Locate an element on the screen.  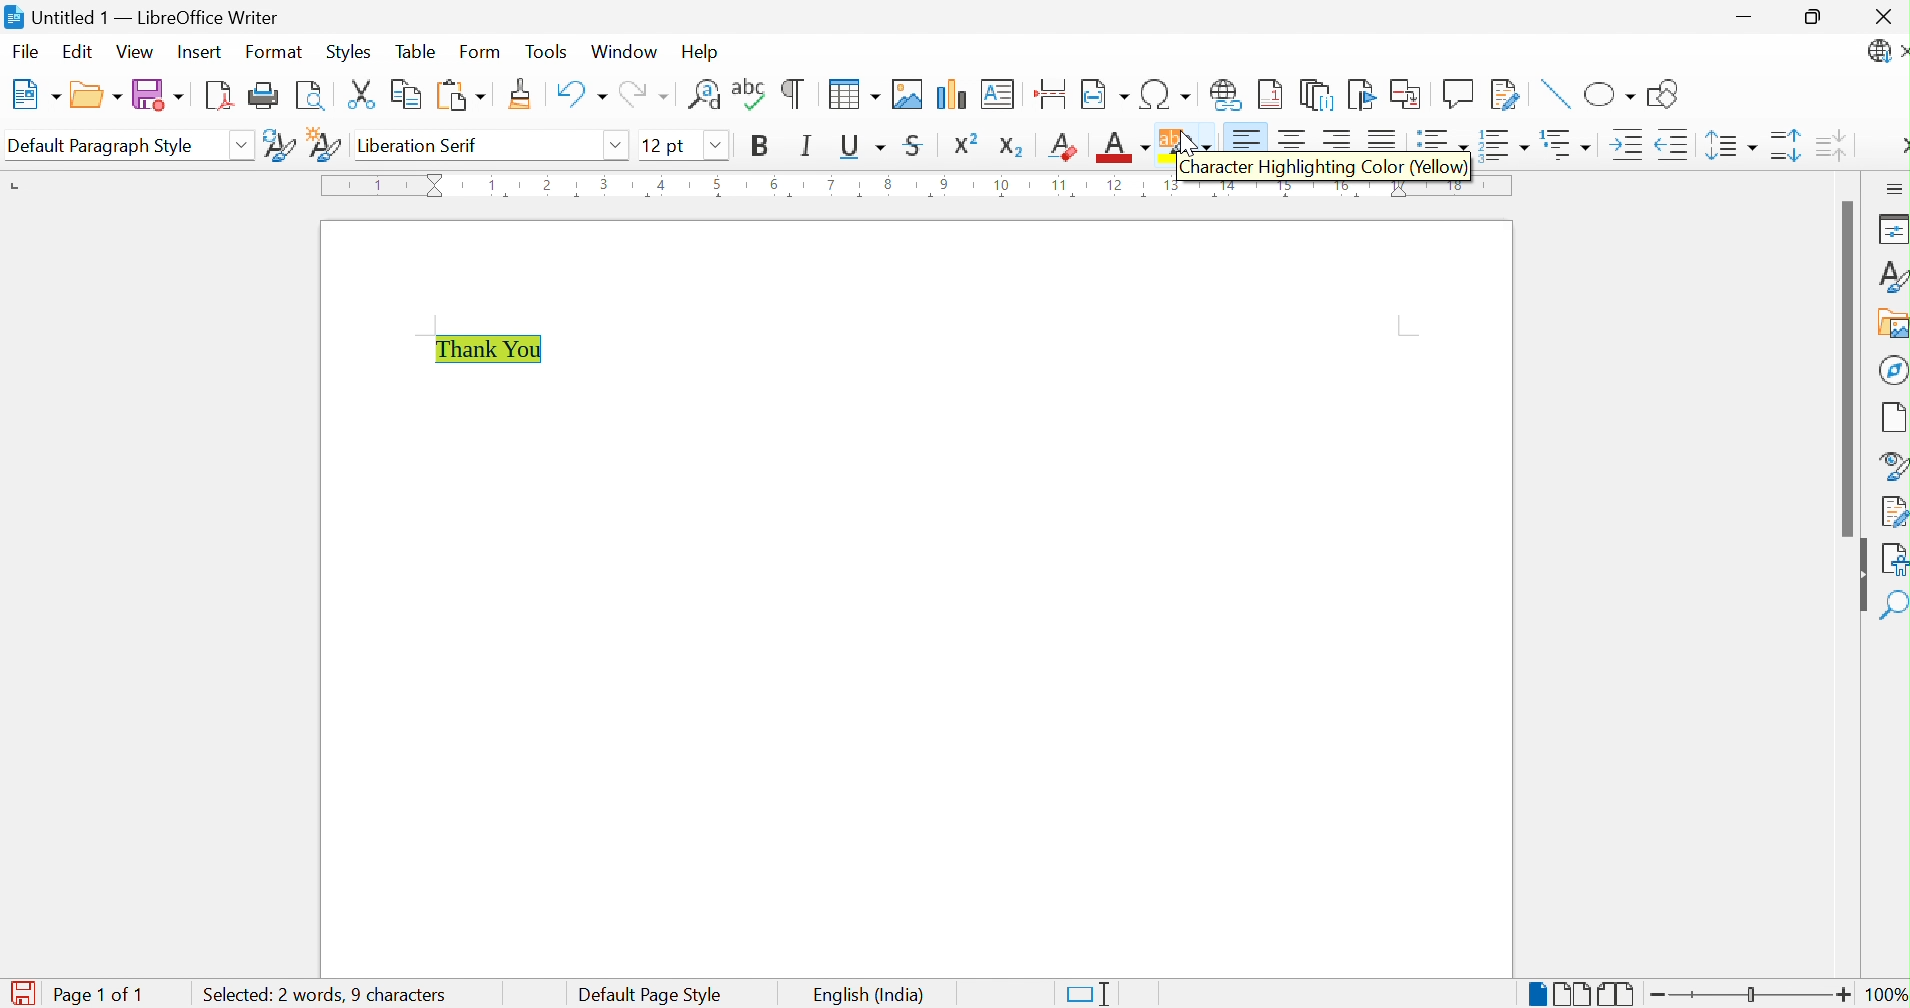
Strikethrough is located at coordinates (916, 143).